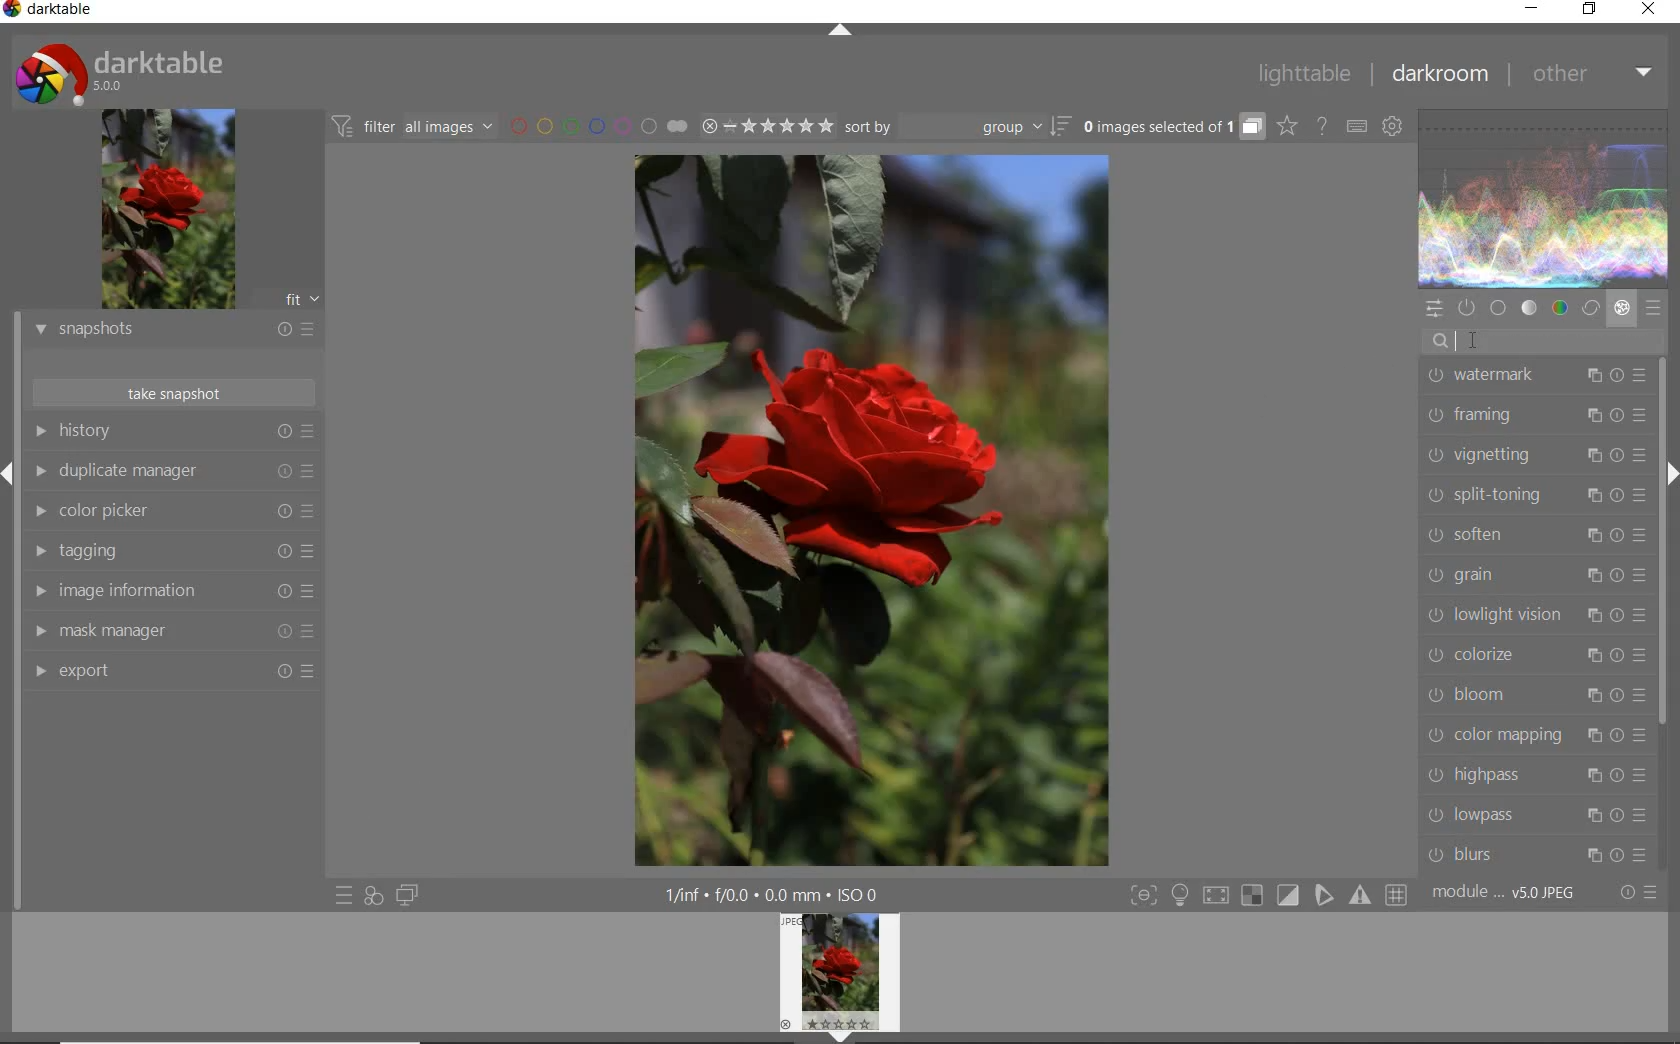 The image size is (1680, 1044). I want to click on module..v50JPEG, so click(1511, 893).